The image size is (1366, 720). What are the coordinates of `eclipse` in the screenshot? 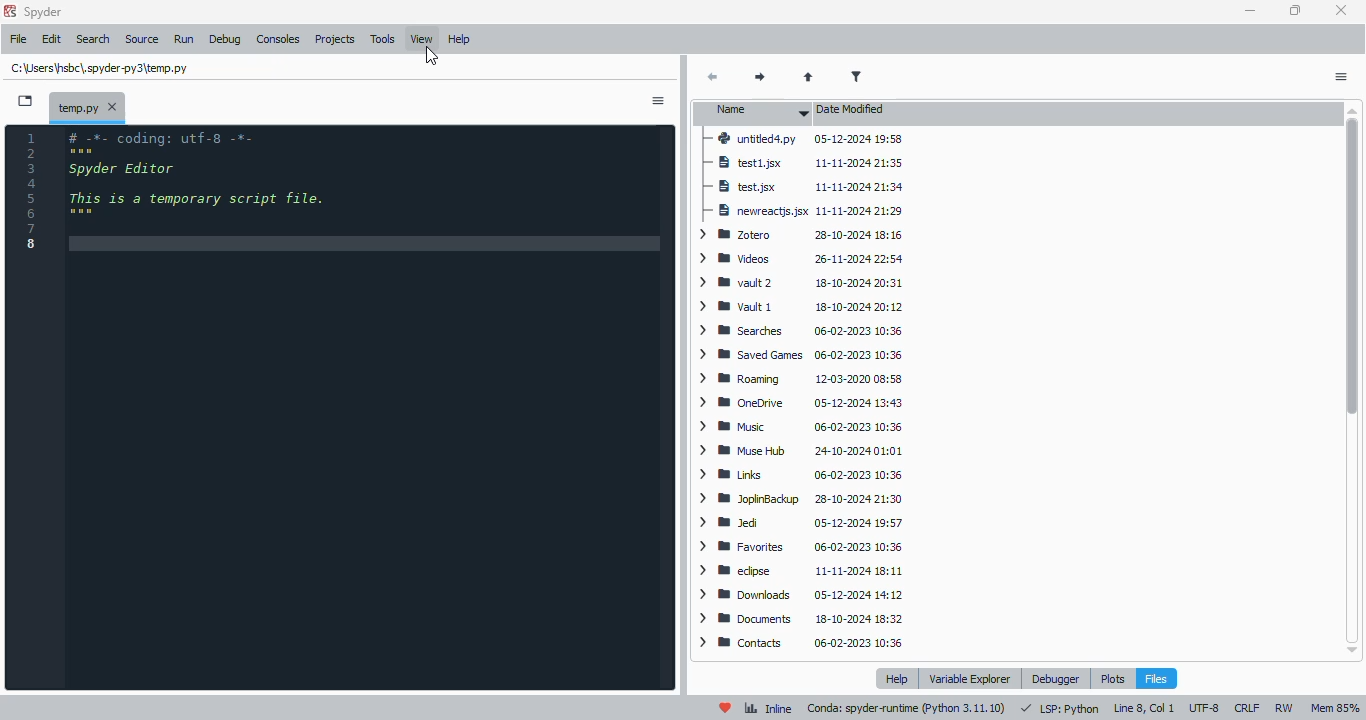 It's located at (799, 571).